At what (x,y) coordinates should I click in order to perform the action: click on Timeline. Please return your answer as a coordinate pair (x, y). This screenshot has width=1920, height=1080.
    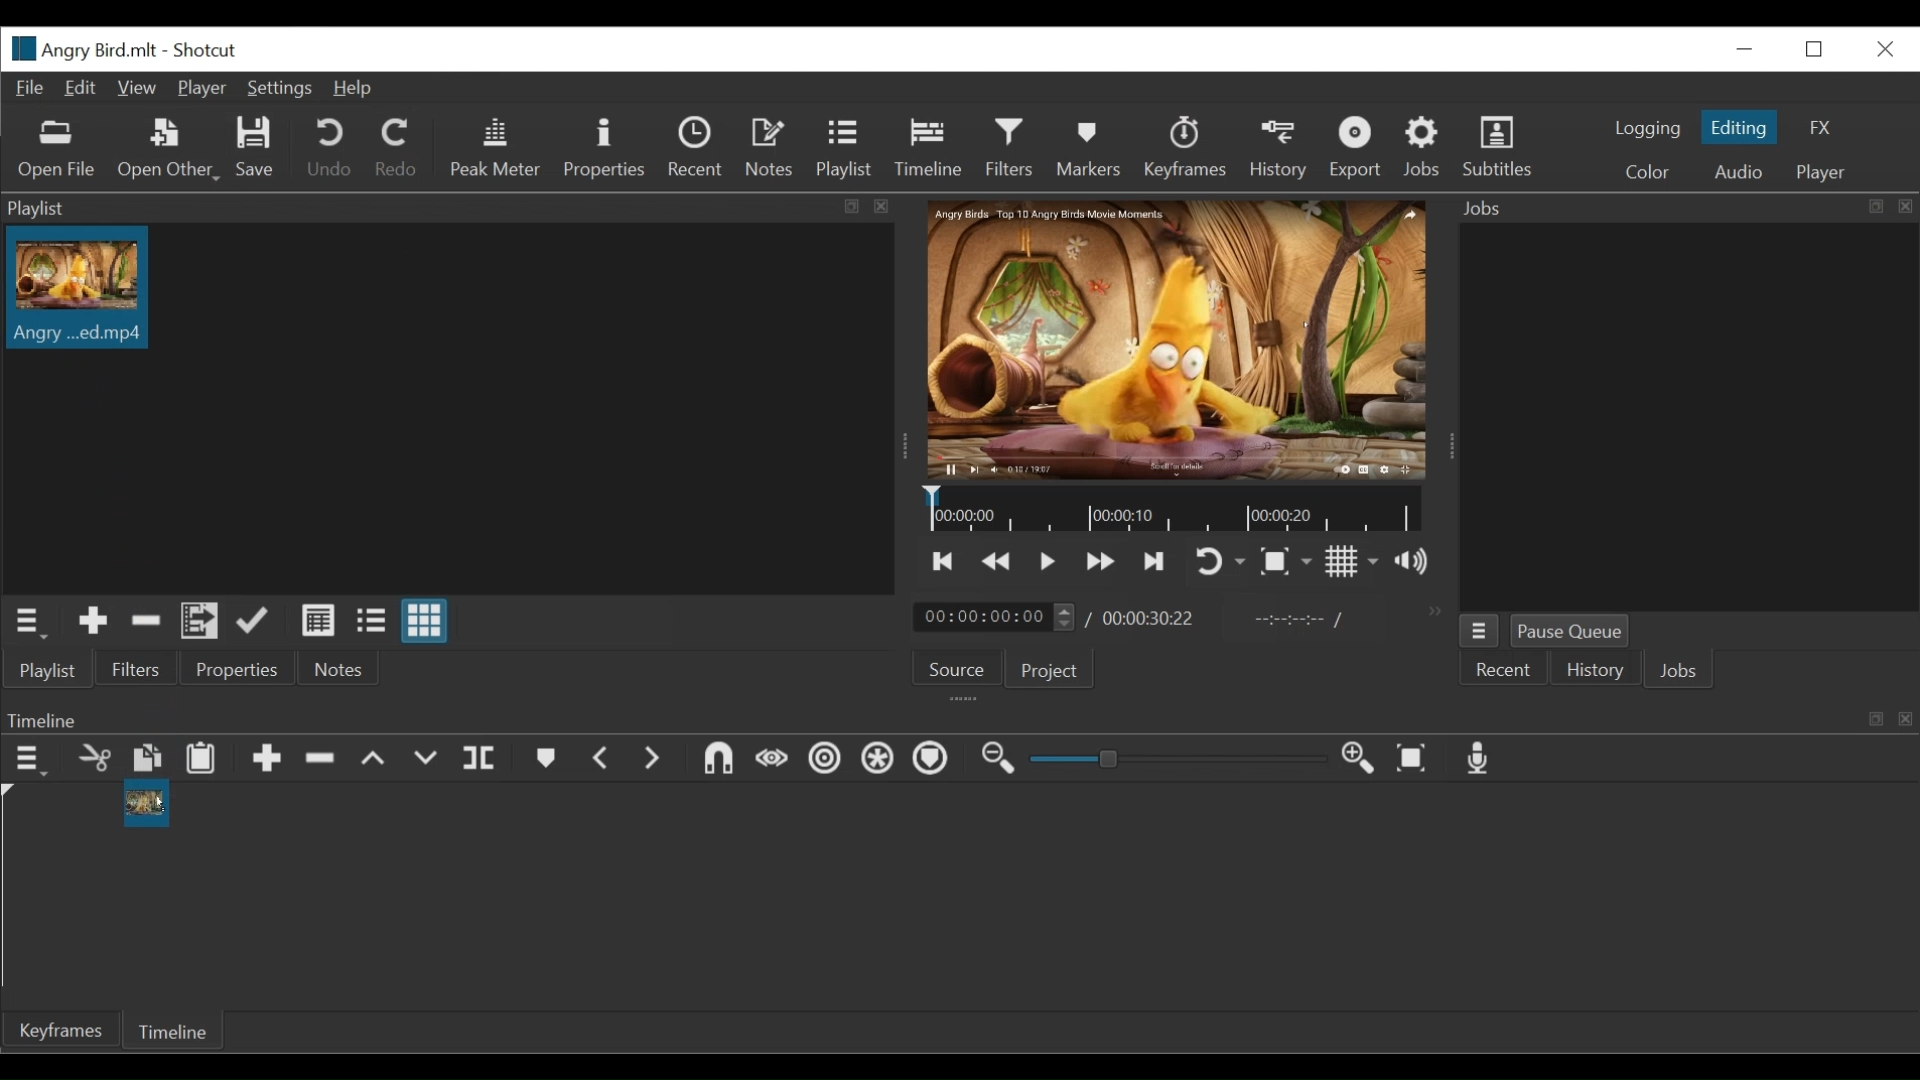
    Looking at the image, I should click on (927, 148).